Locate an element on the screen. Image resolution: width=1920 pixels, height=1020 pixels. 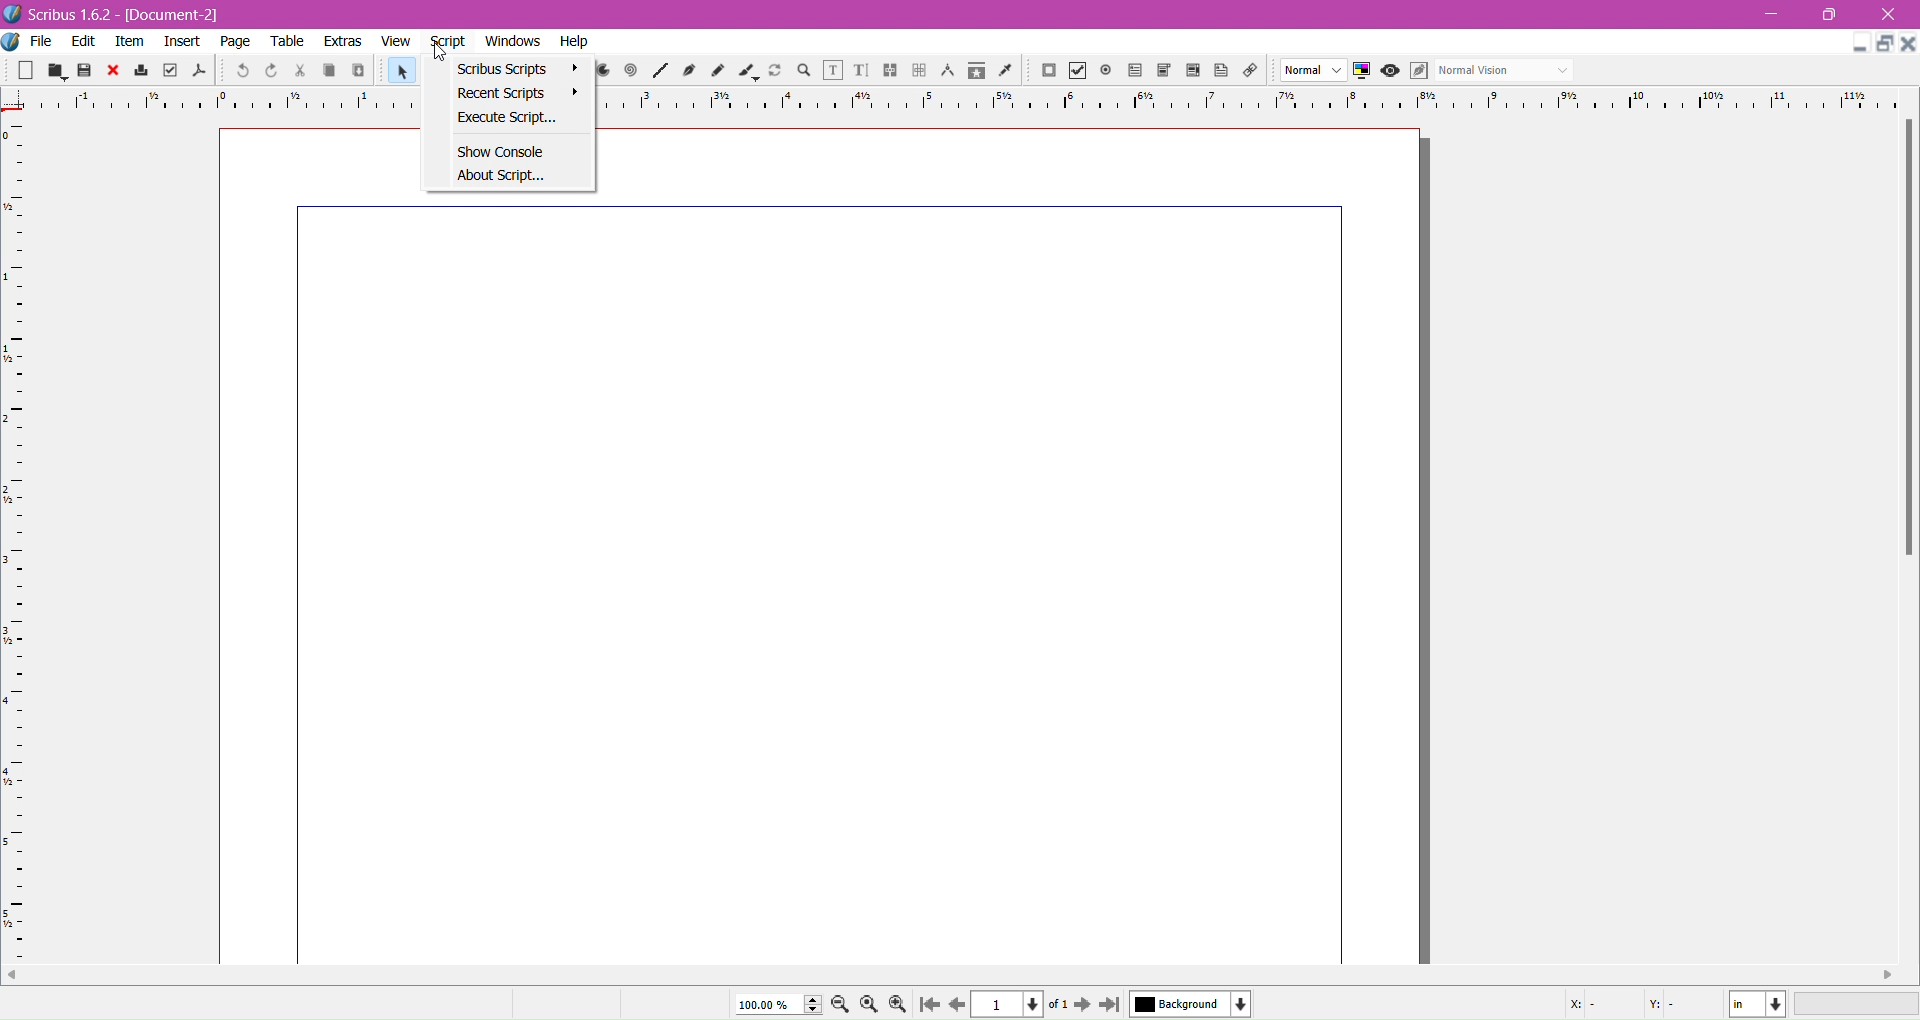
Application Name, Version - Document Title is located at coordinates (134, 13).